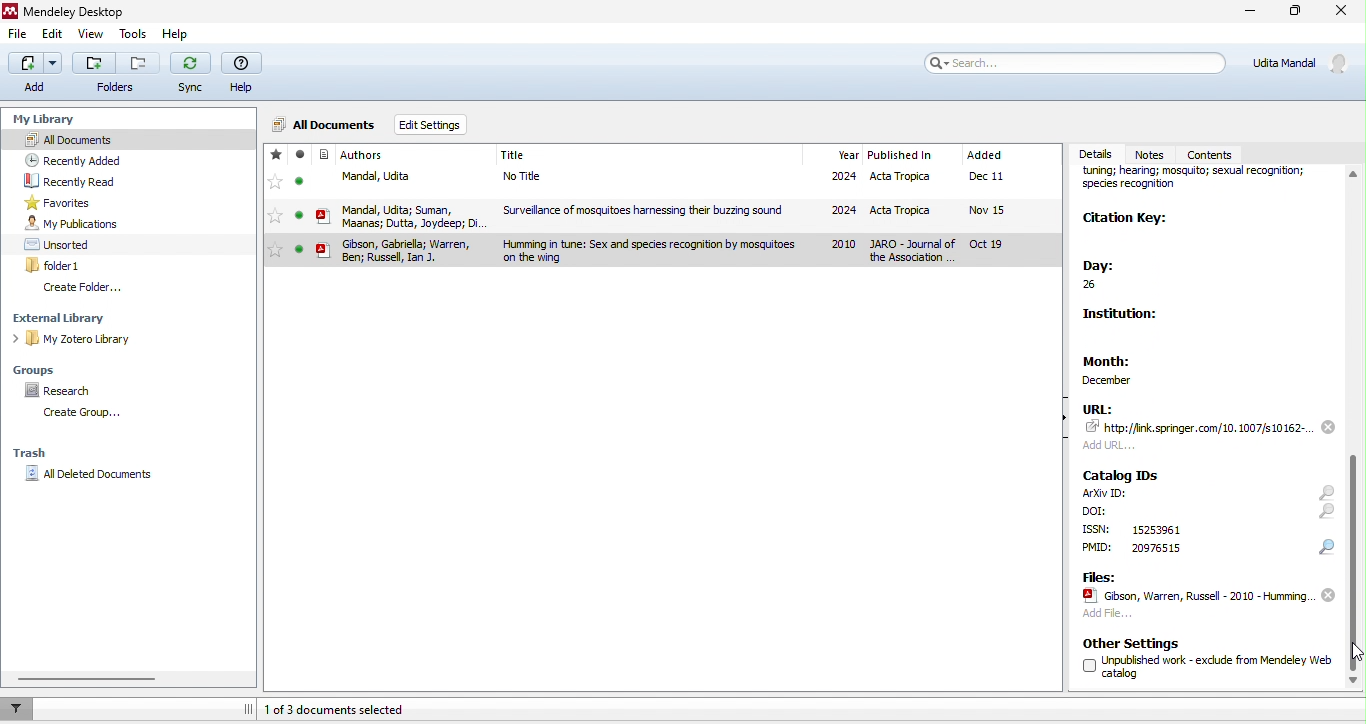 This screenshot has height=724, width=1366. What do you see at coordinates (72, 224) in the screenshot?
I see `my publication` at bounding box center [72, 224].